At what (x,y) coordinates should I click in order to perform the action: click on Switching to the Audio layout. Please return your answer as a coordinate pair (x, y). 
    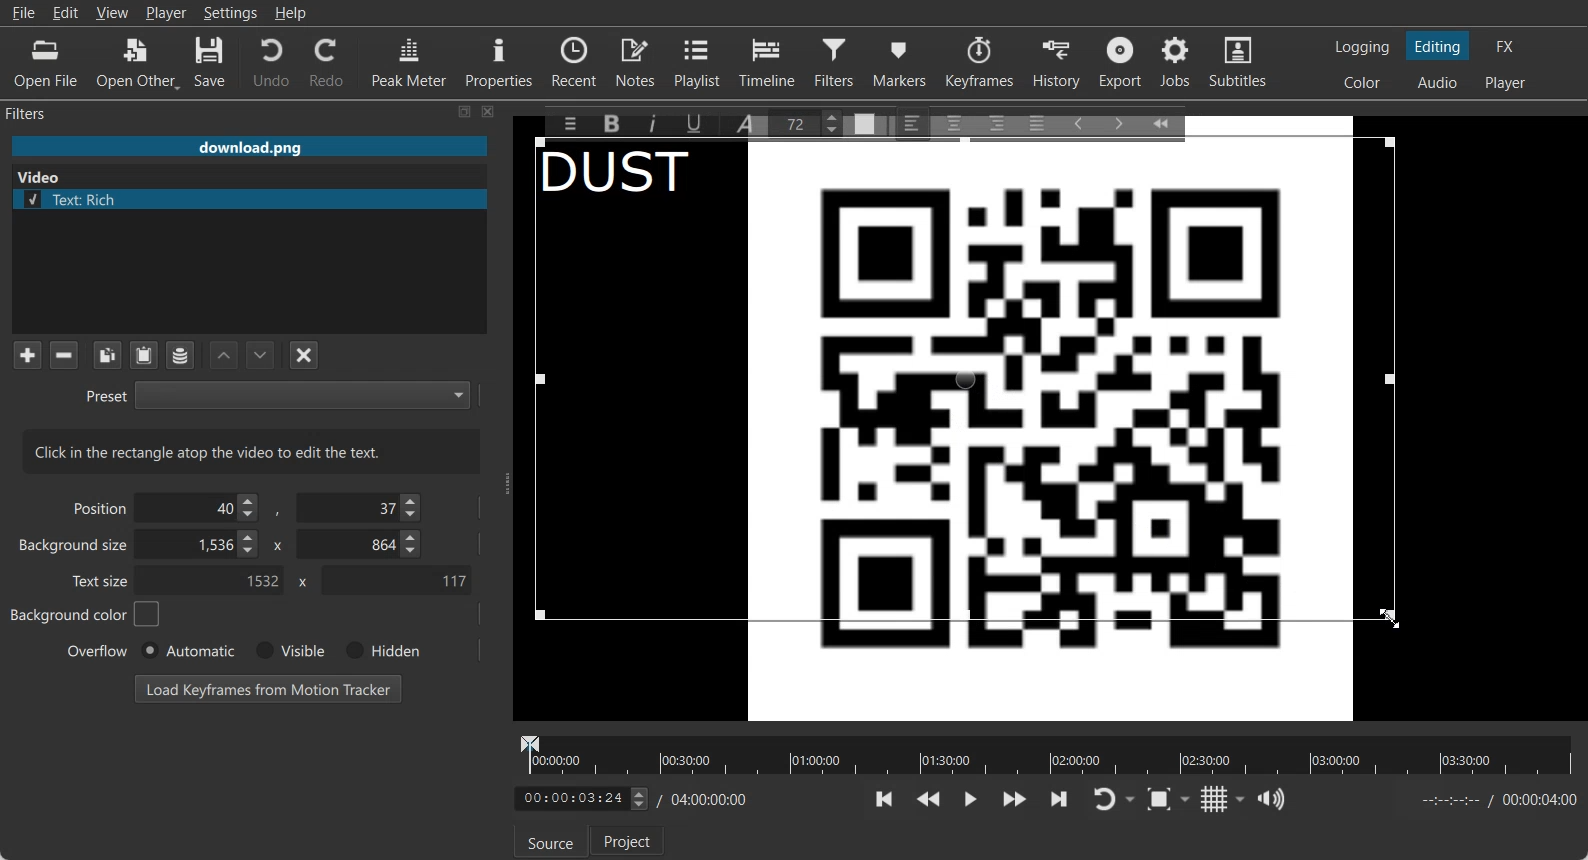
    Looking at the image, I should click on (1439, 83).